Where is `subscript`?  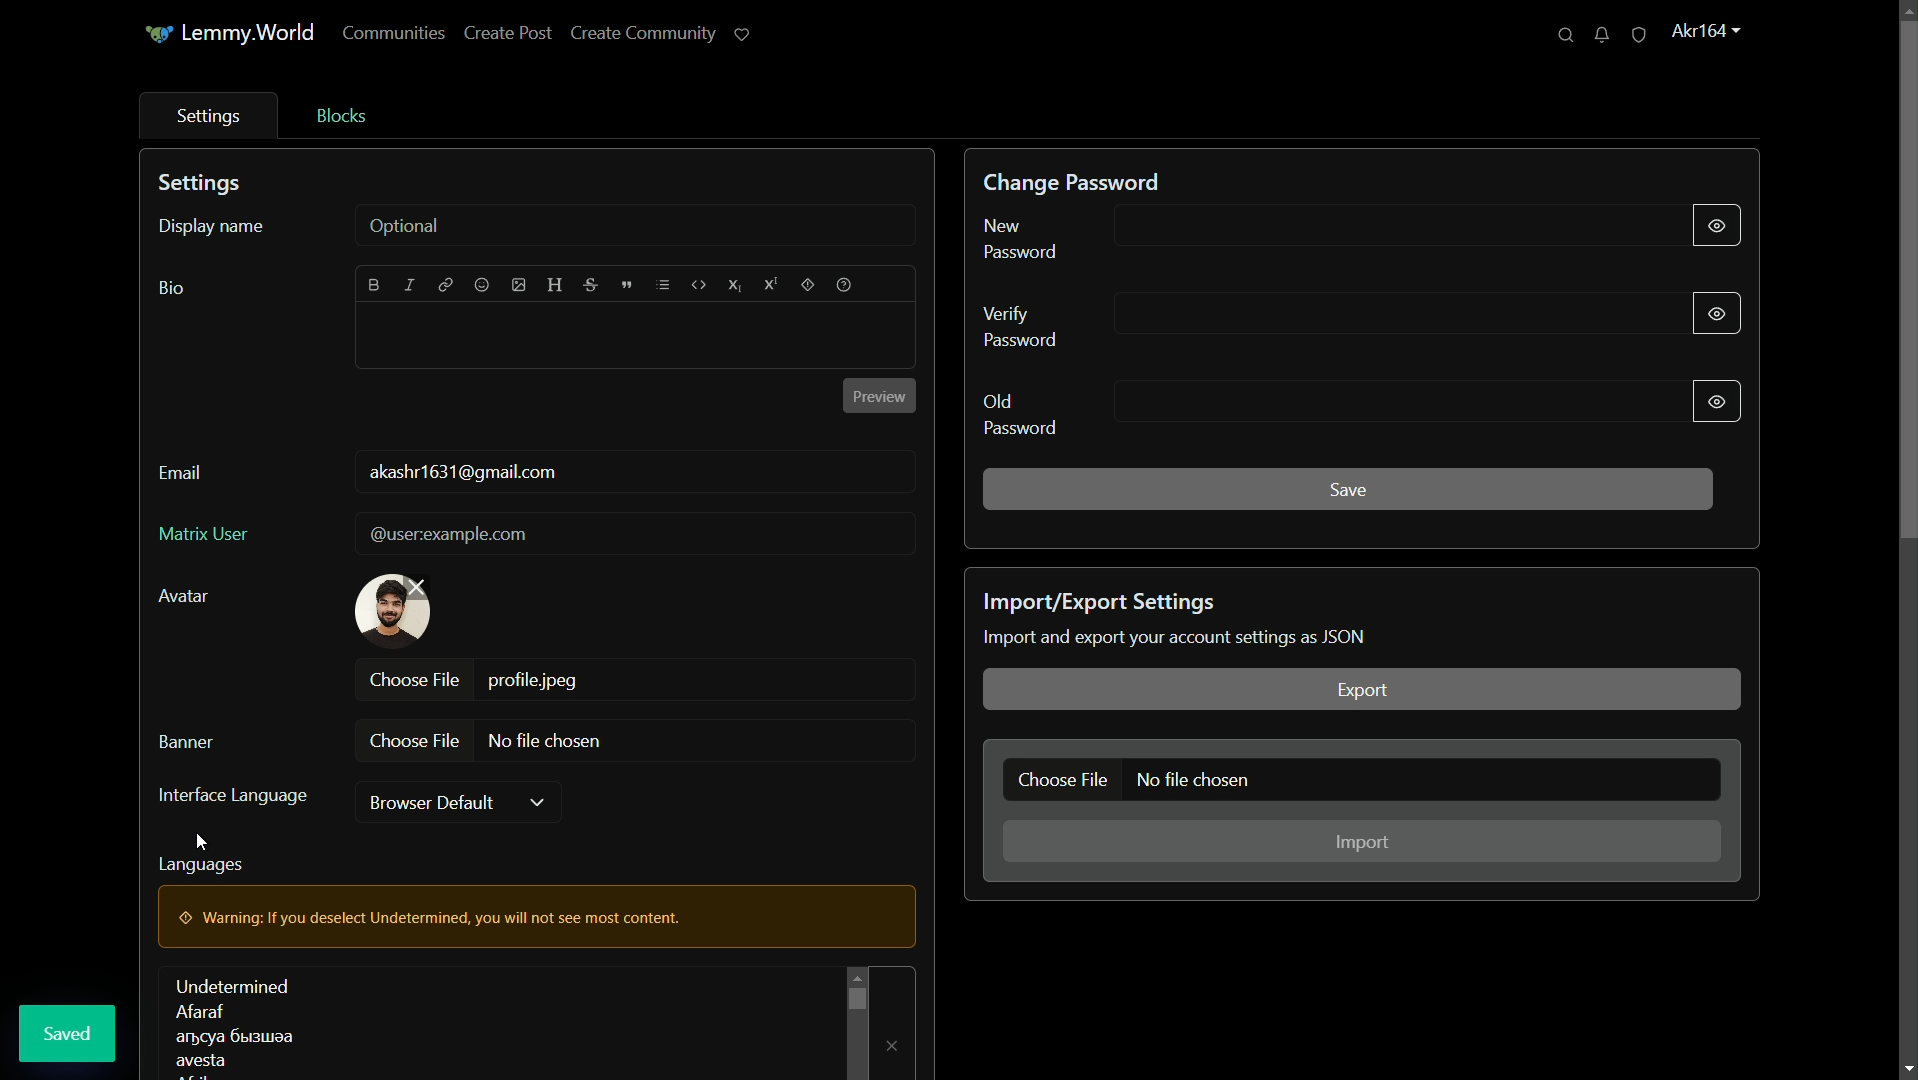 subscript is located at coordinates (735, 286).